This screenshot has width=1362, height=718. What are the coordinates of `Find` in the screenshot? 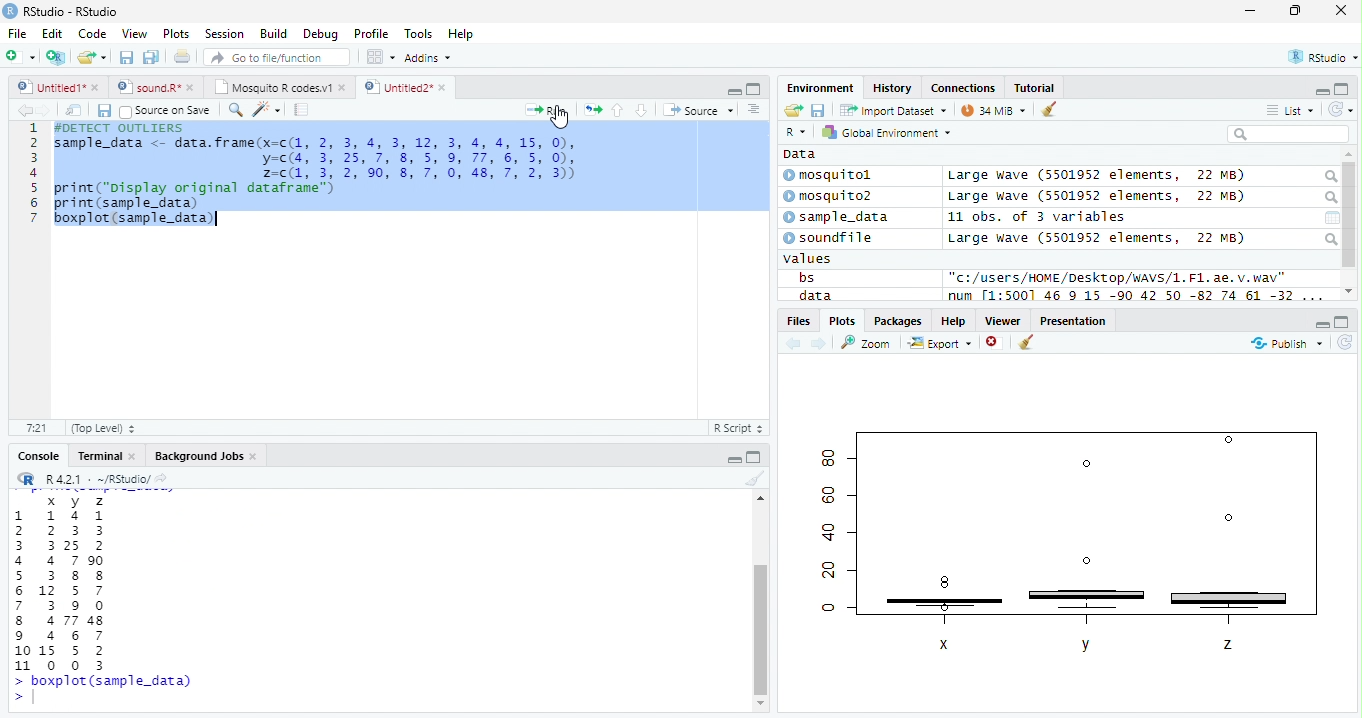 It's located at (235, 110).